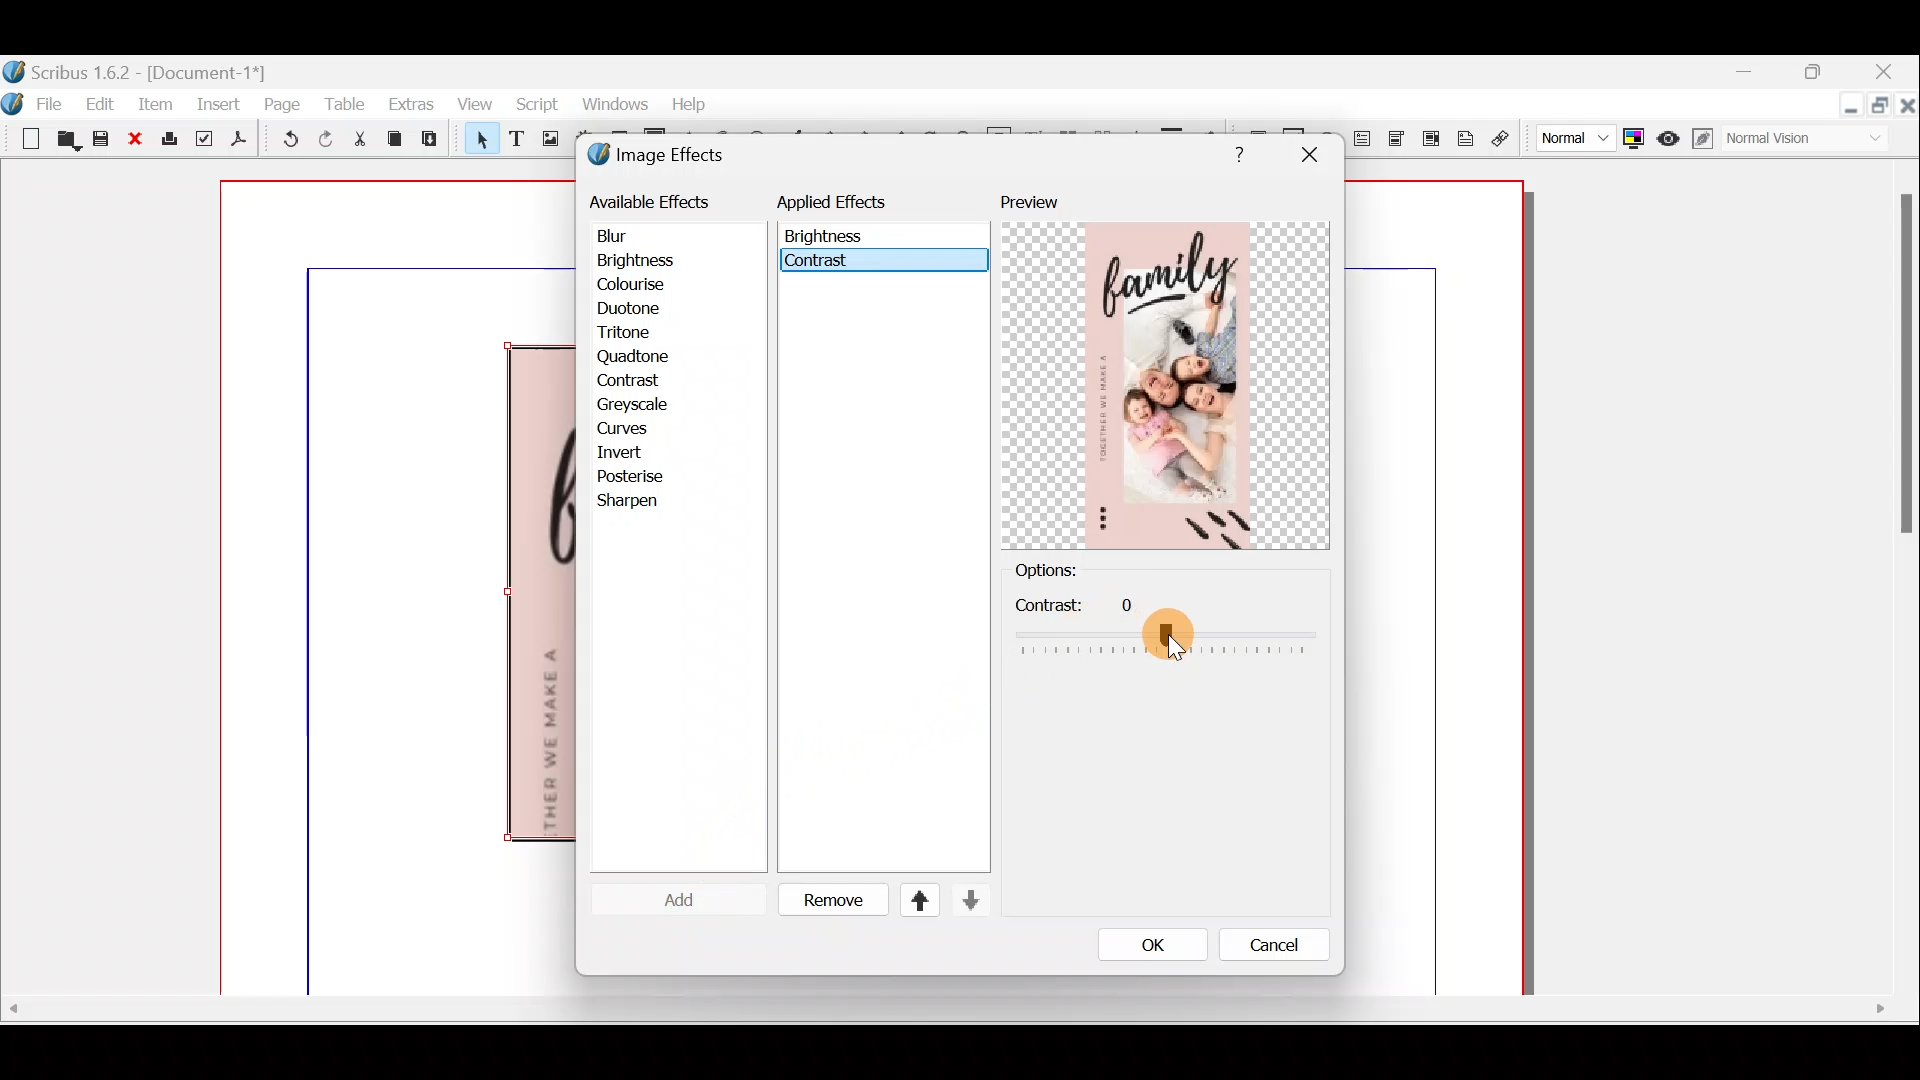 This screenshot has width=1920, height=1080. I want to click on Save as PDF, so click(236, 142).